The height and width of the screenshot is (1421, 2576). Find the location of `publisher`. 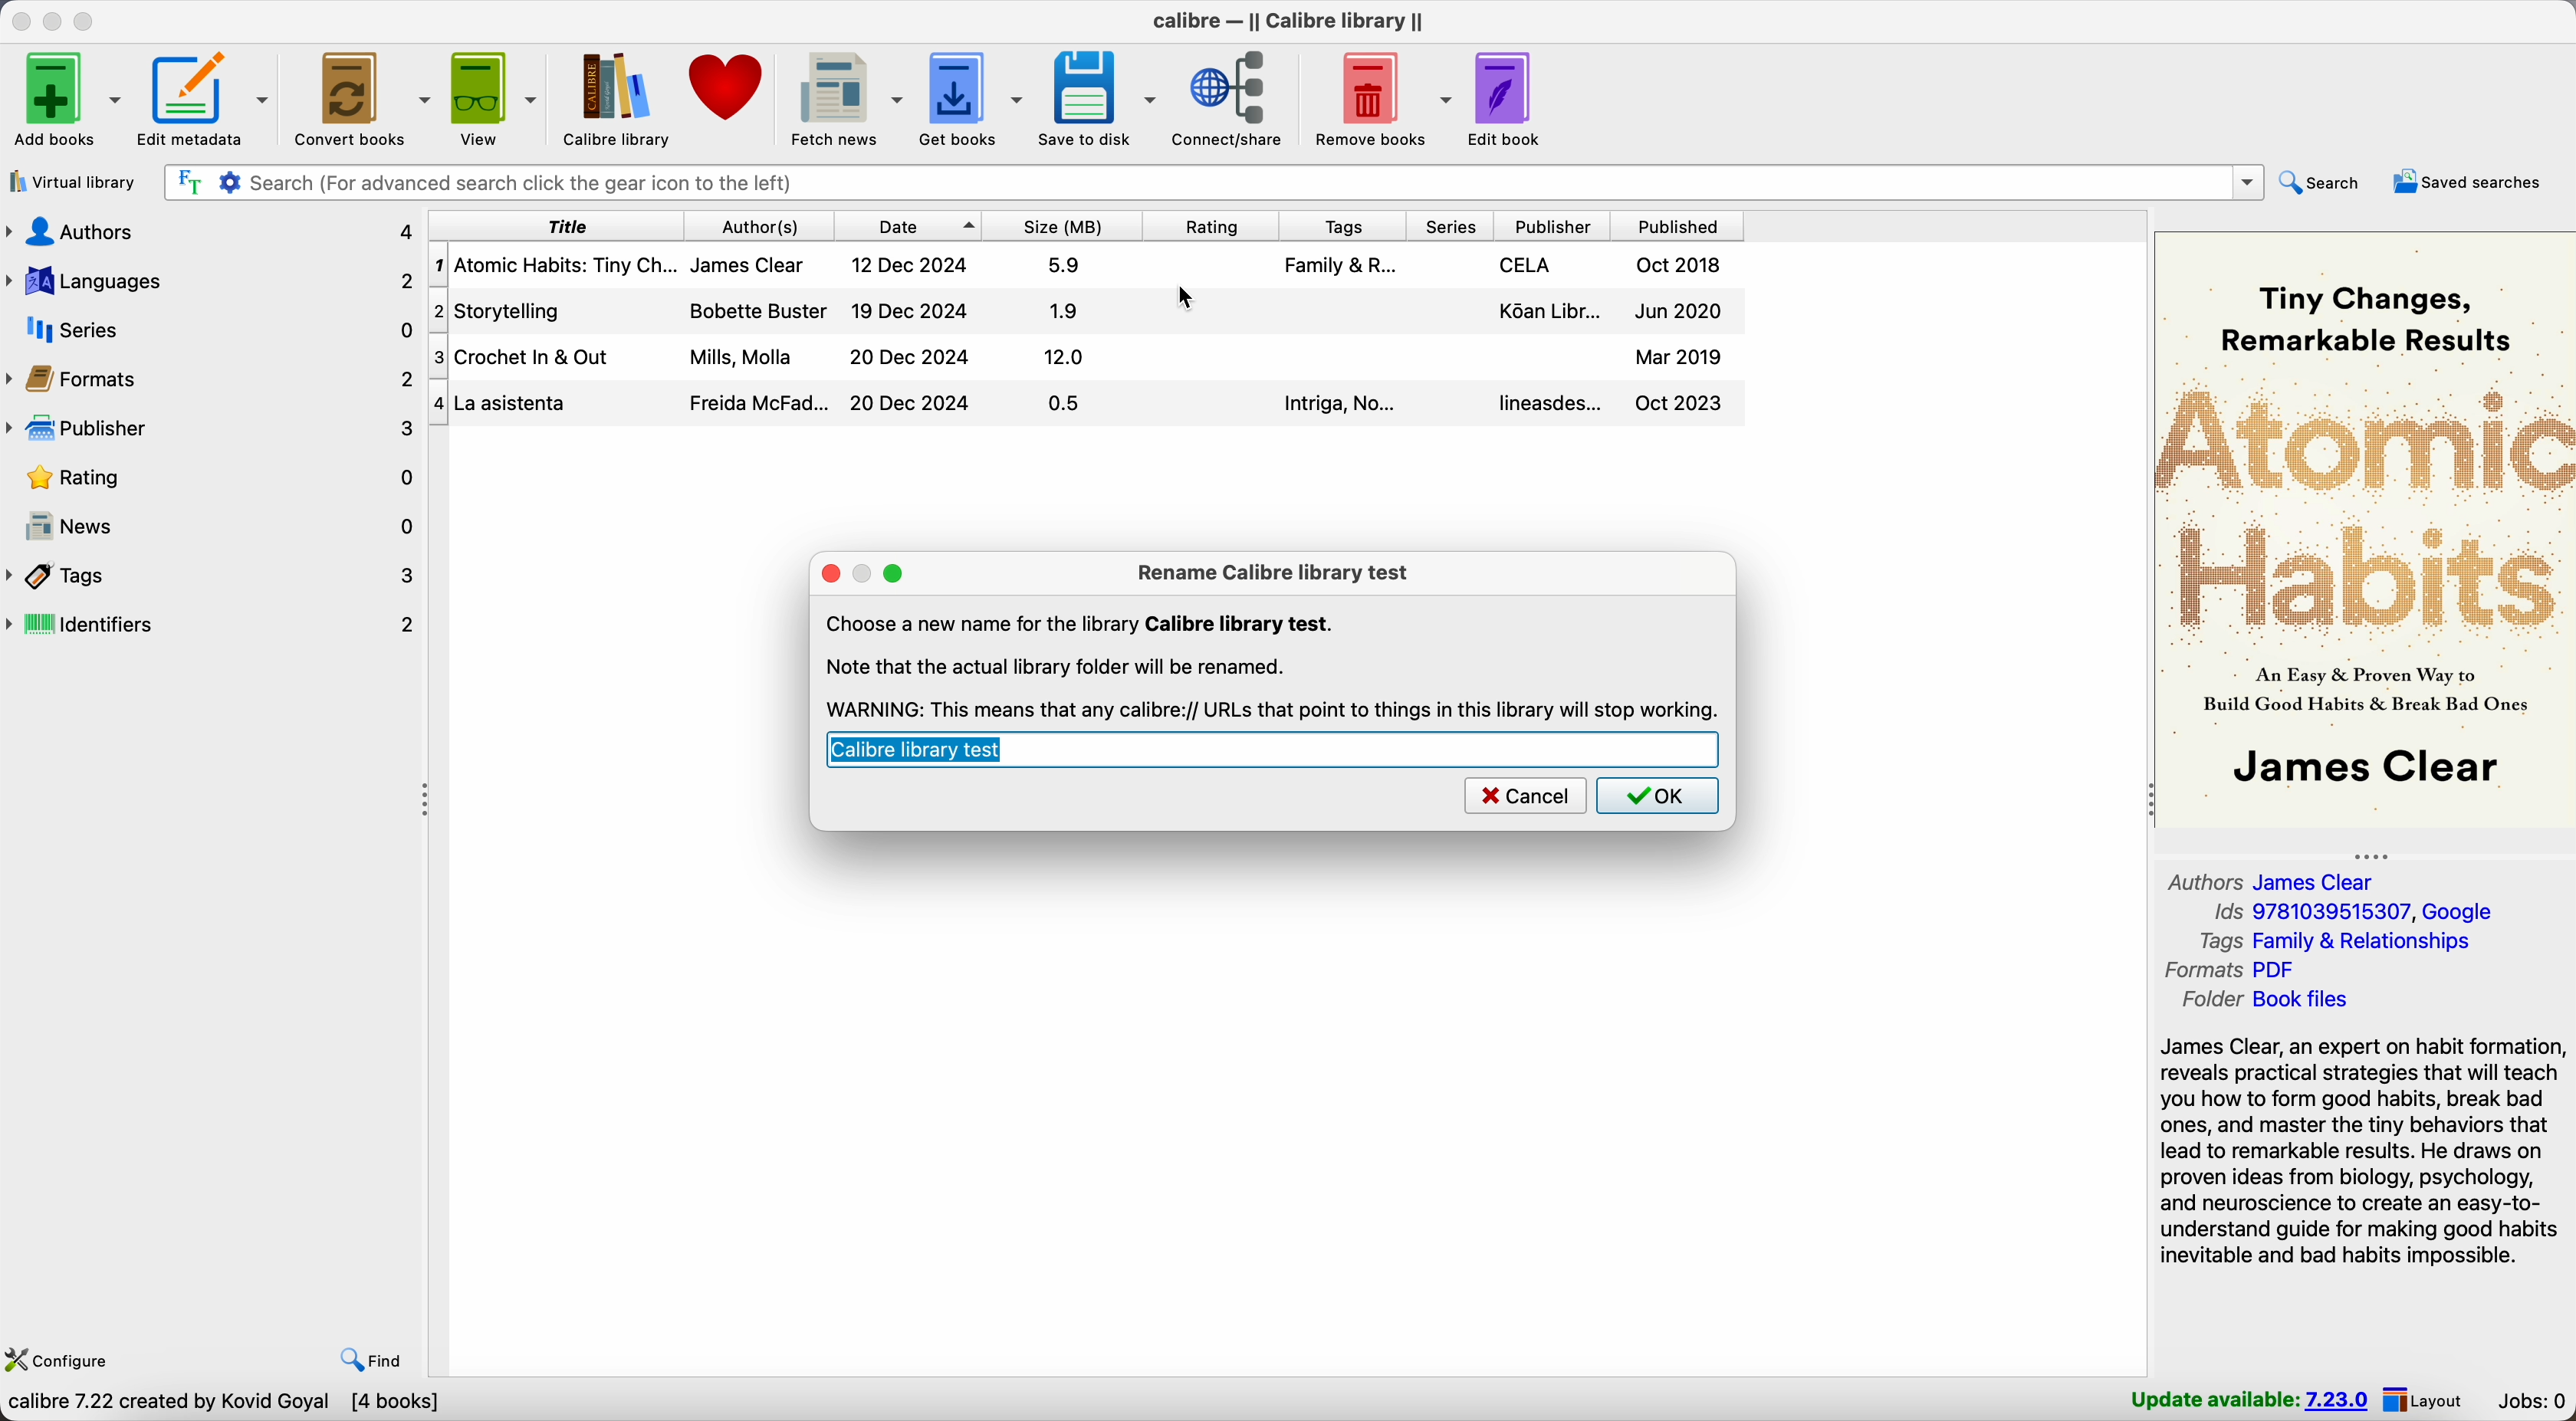

publisher is located at coordinates (1553, 227).